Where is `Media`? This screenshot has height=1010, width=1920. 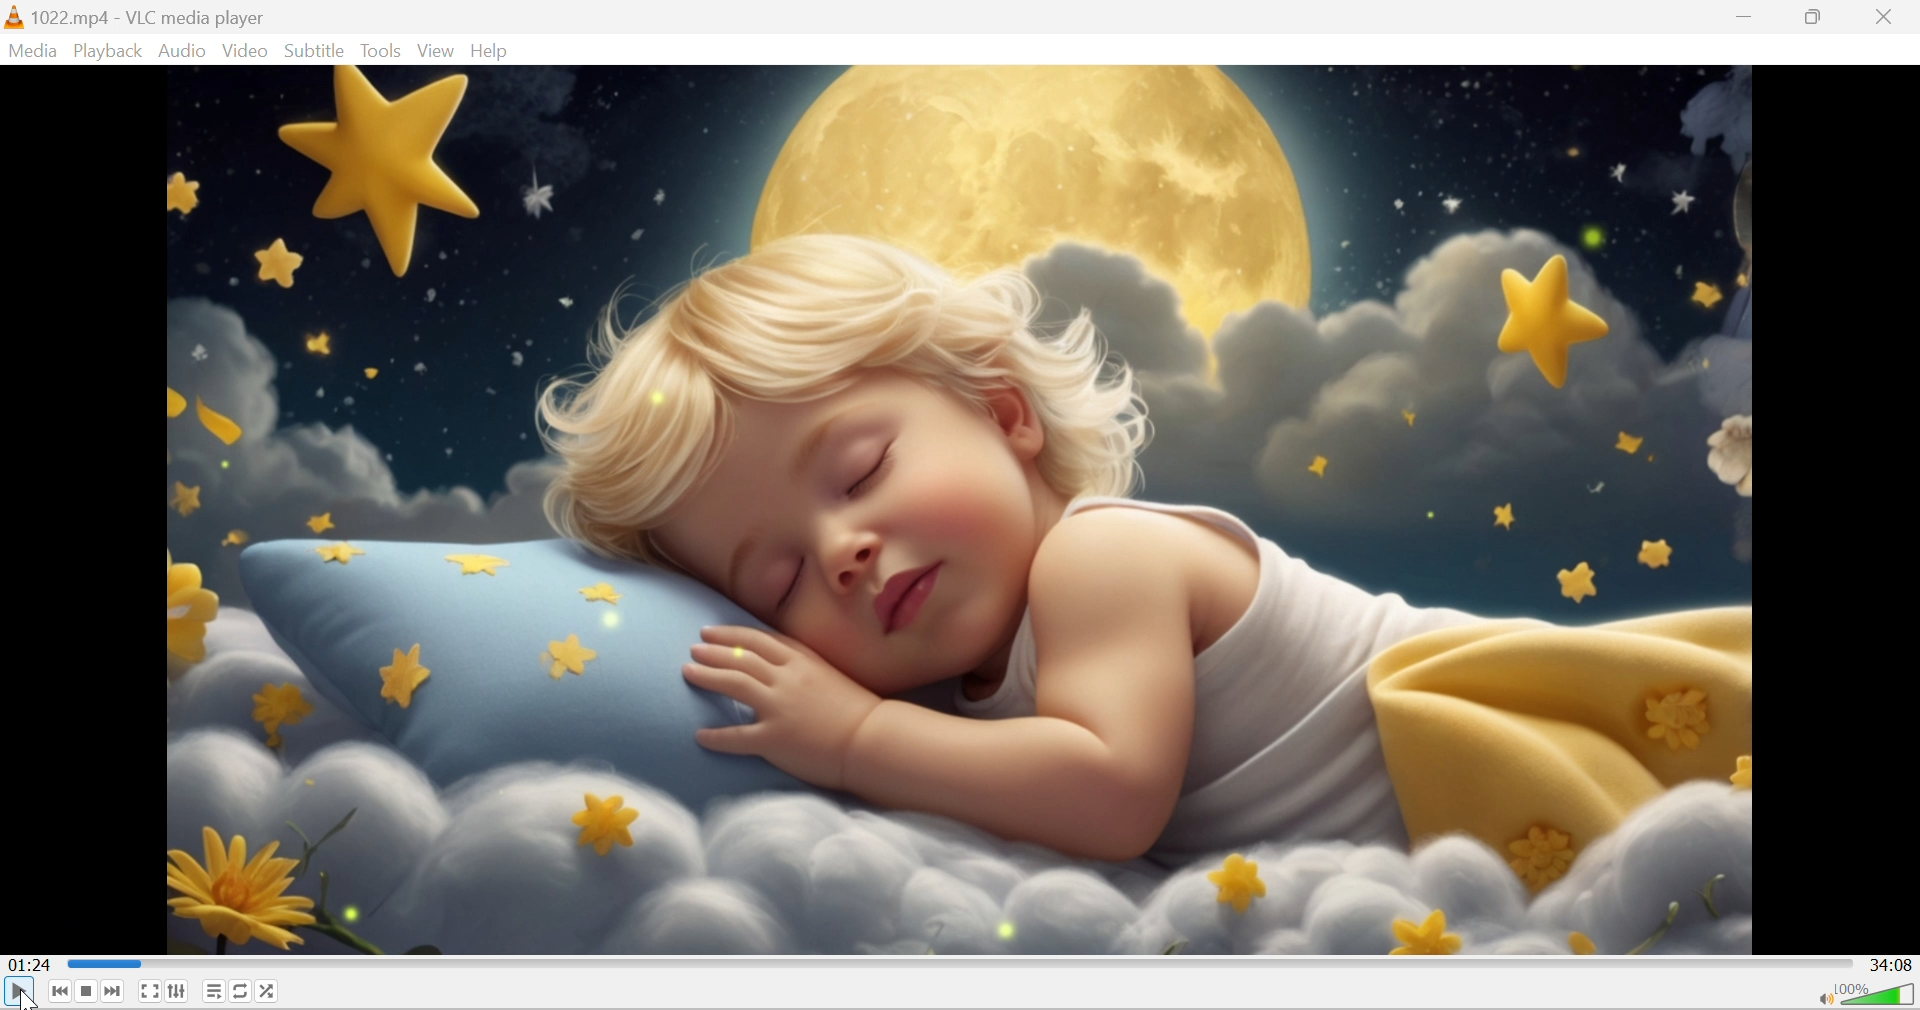
Media is located at coordinates (34, 51).